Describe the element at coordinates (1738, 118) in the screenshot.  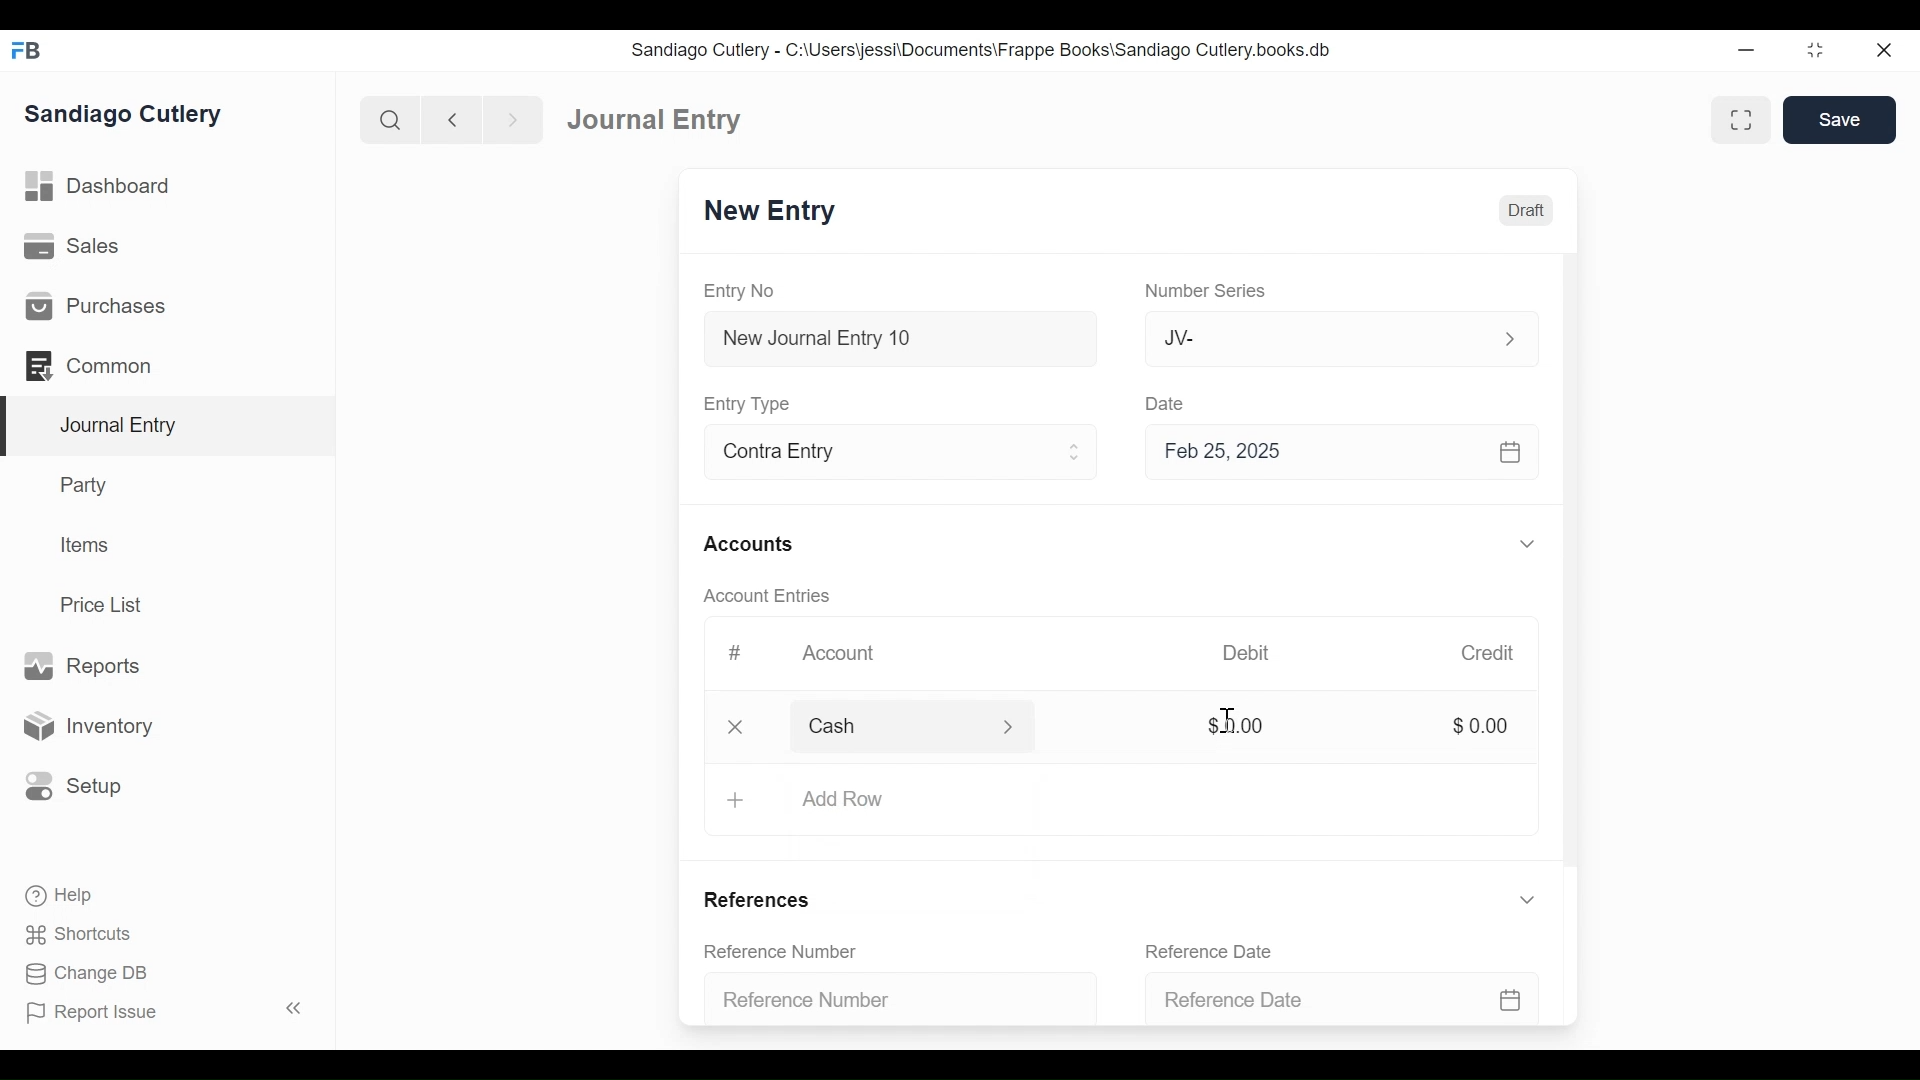
I see `Toggle between form and full width` at that location.